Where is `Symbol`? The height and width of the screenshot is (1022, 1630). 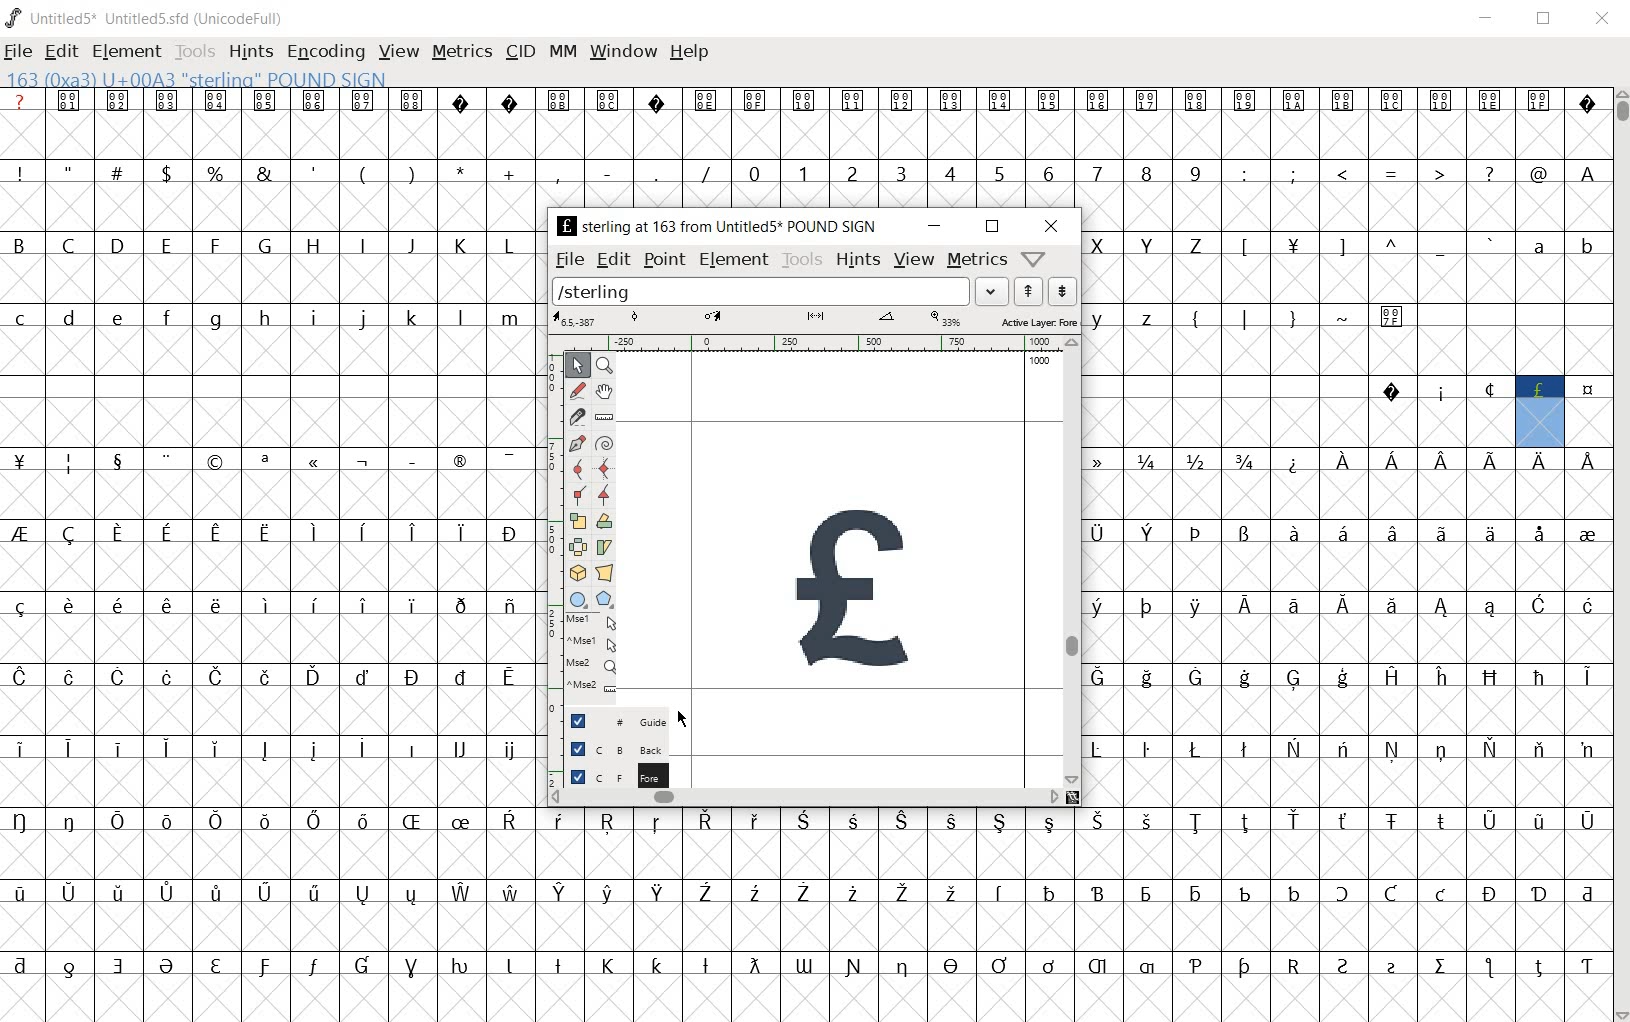 Symbol is located at coordinates (1491, 461).